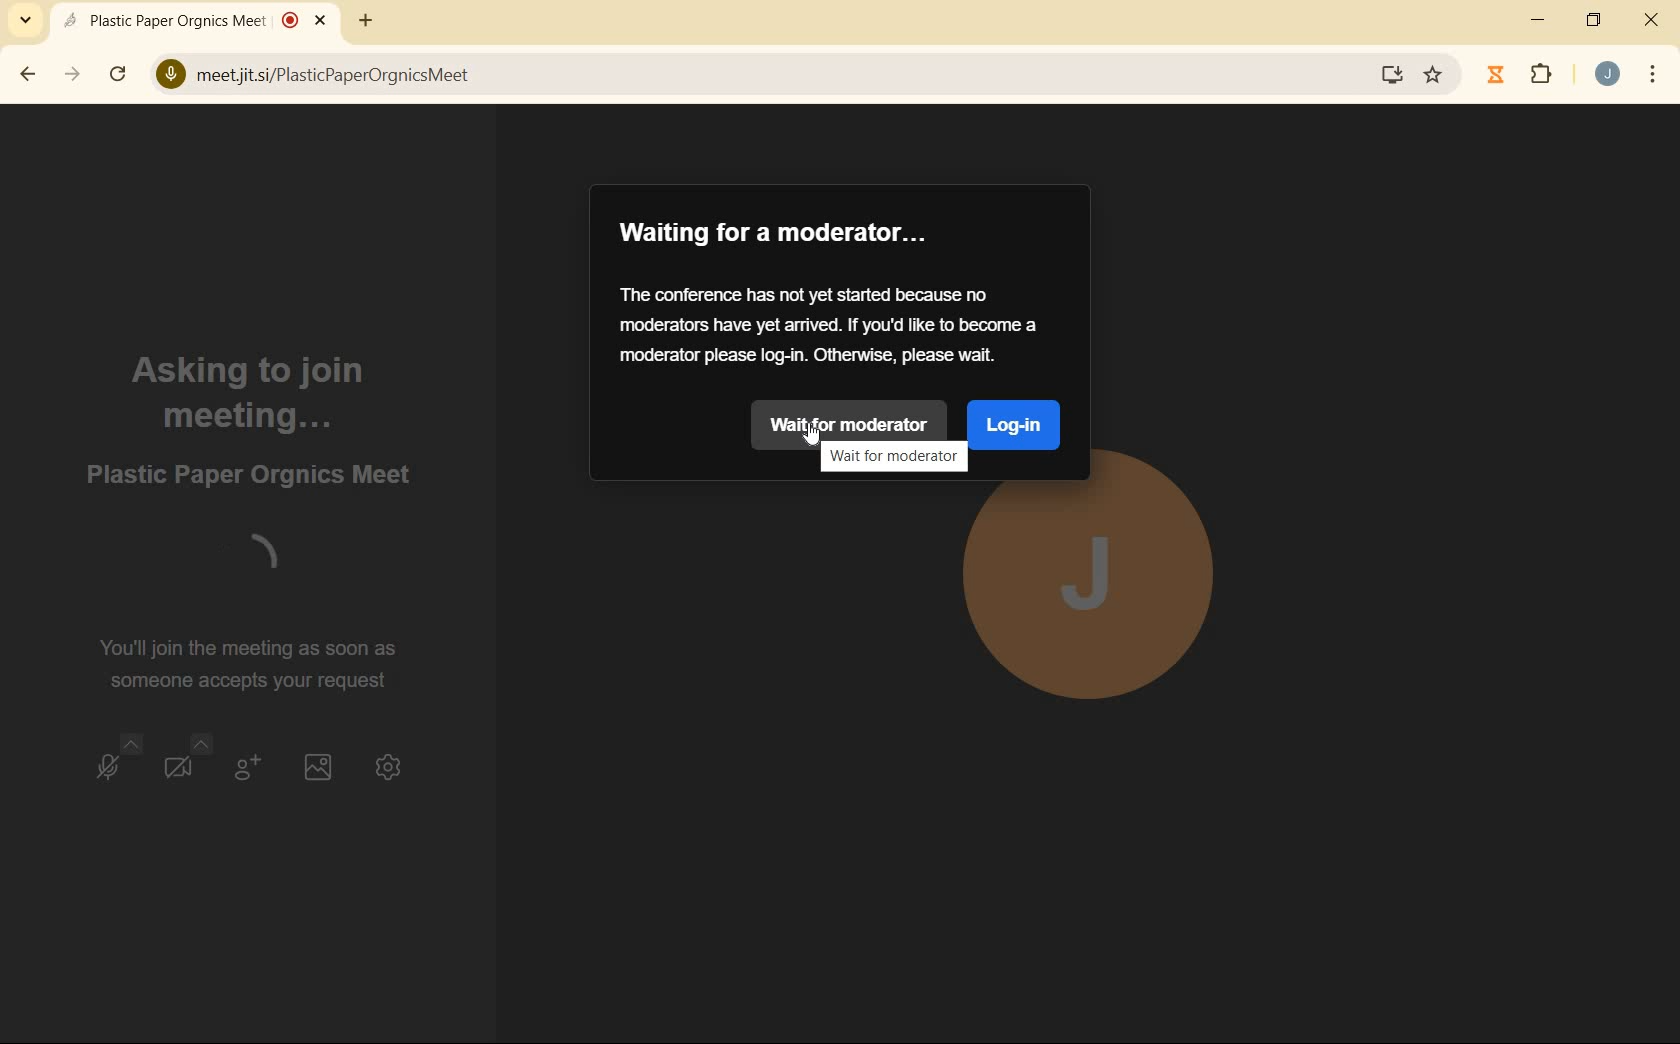 The width and height of the screenshot is (1680, 1044). I want to click on back, so click(29, 75).